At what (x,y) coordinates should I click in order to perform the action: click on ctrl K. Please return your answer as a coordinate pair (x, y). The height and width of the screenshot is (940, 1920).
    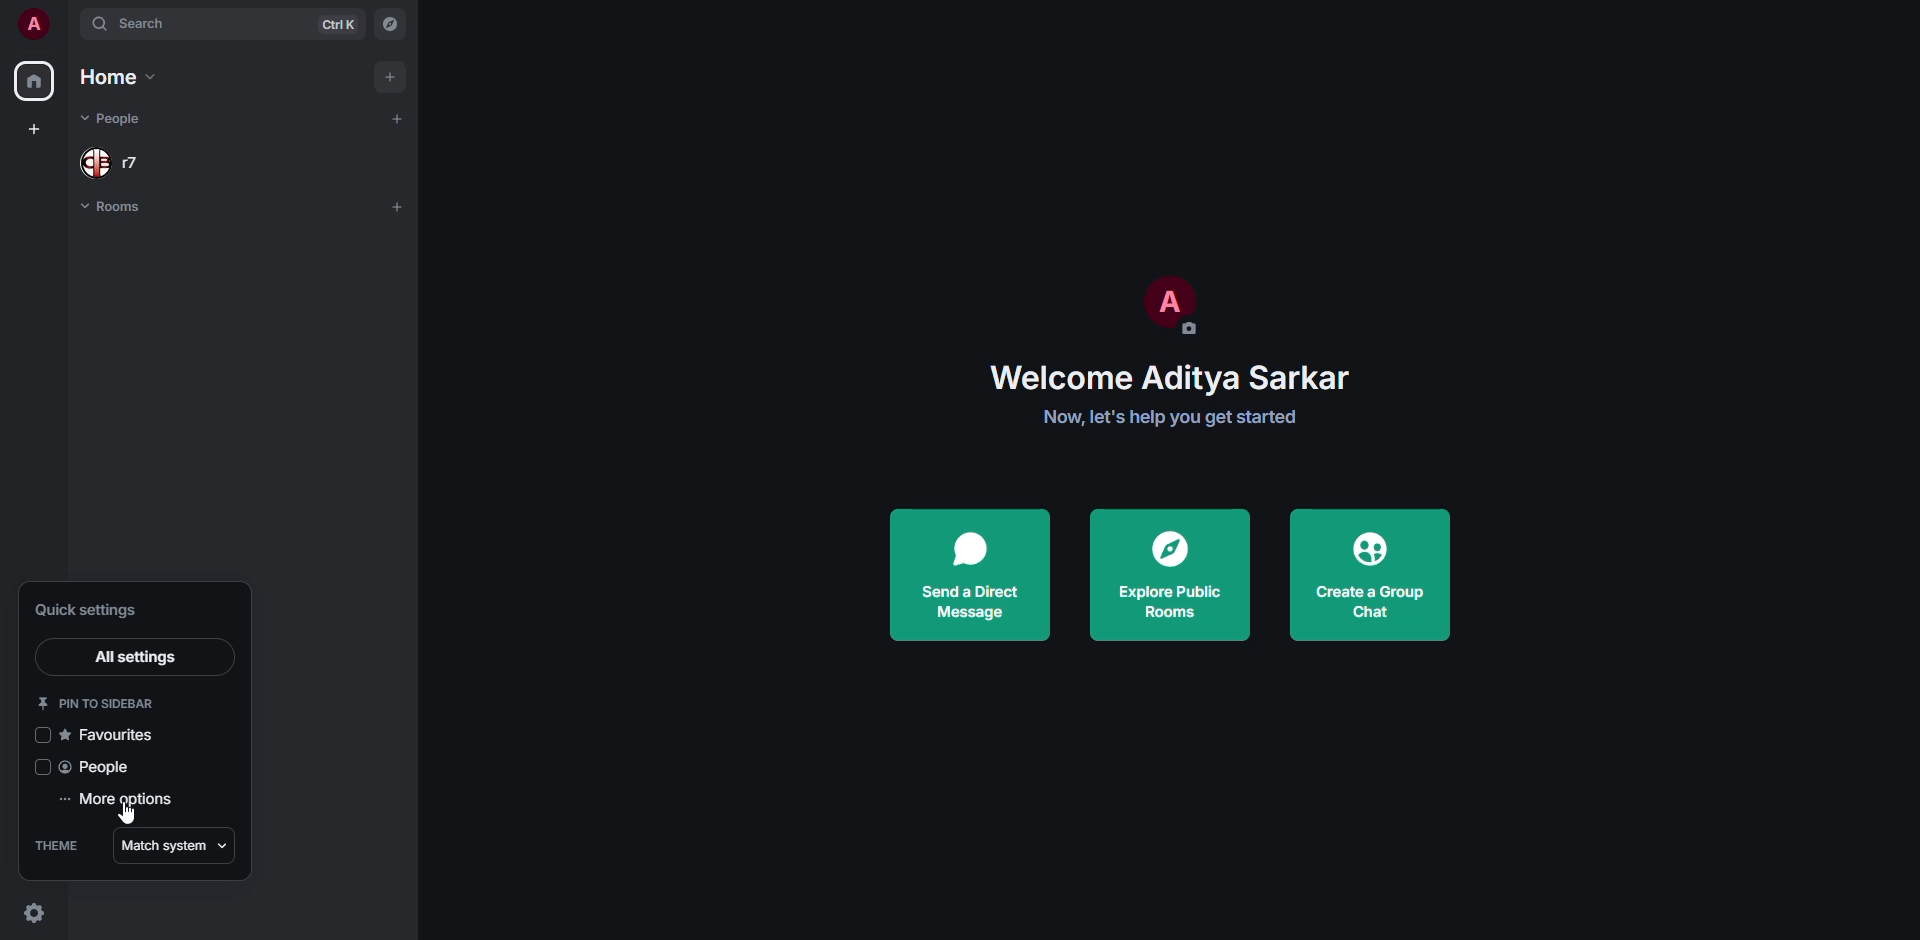
    Looking at the image, I should click on (340, 25).